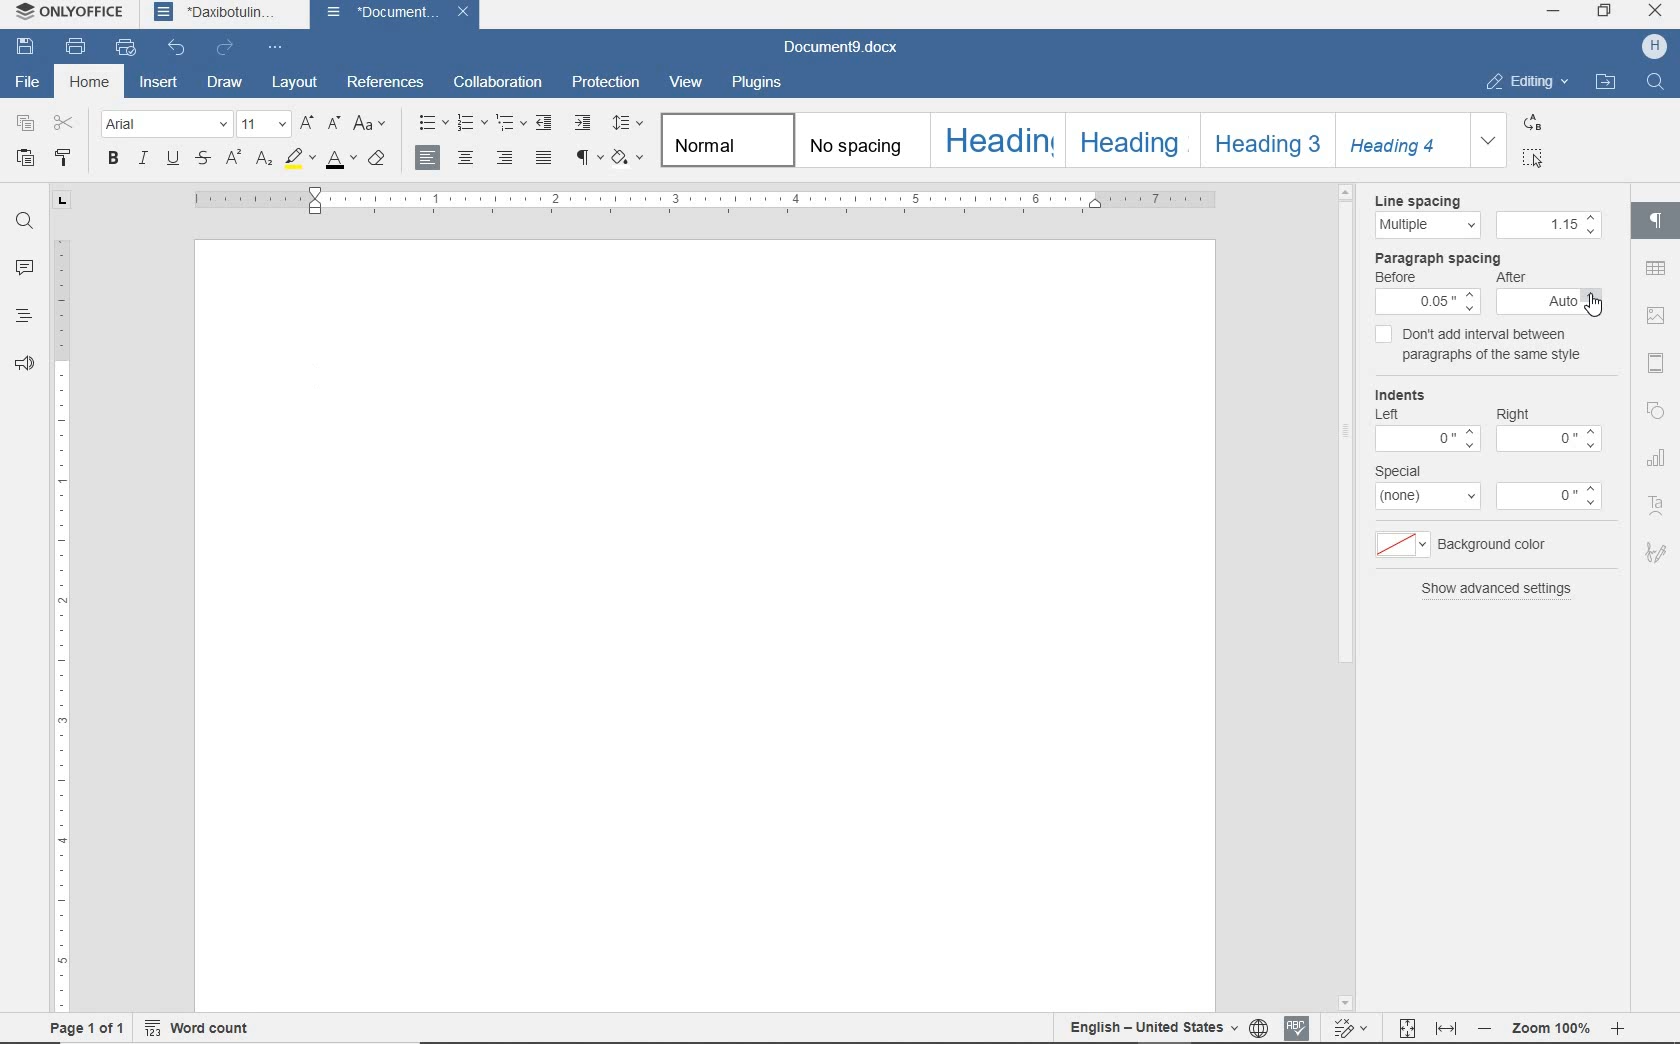 The height and width of the screenshot is (1044, 1680). Describe the element at coordinates (1549, 225) in the screenshot. I see `spacing` at that location.